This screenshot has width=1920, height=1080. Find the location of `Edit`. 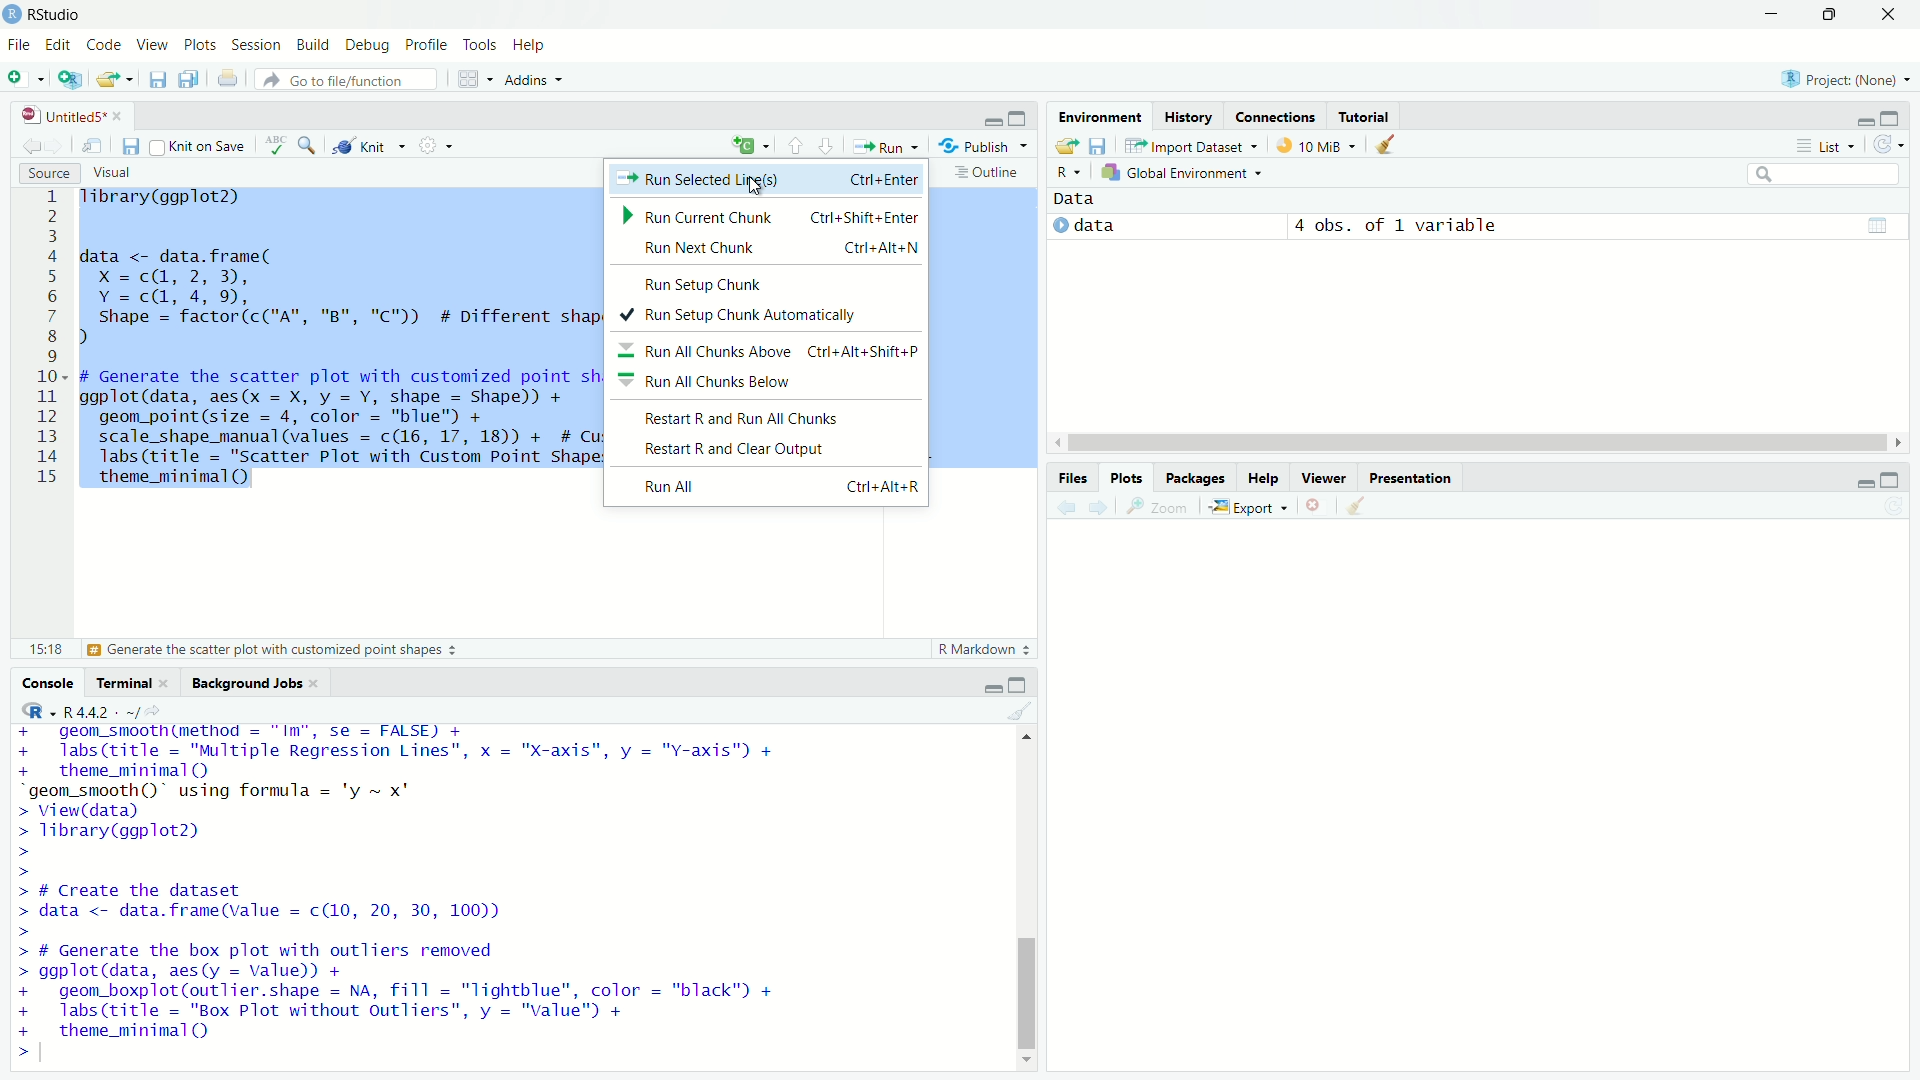

Edit is located at coordinates (57, 43).